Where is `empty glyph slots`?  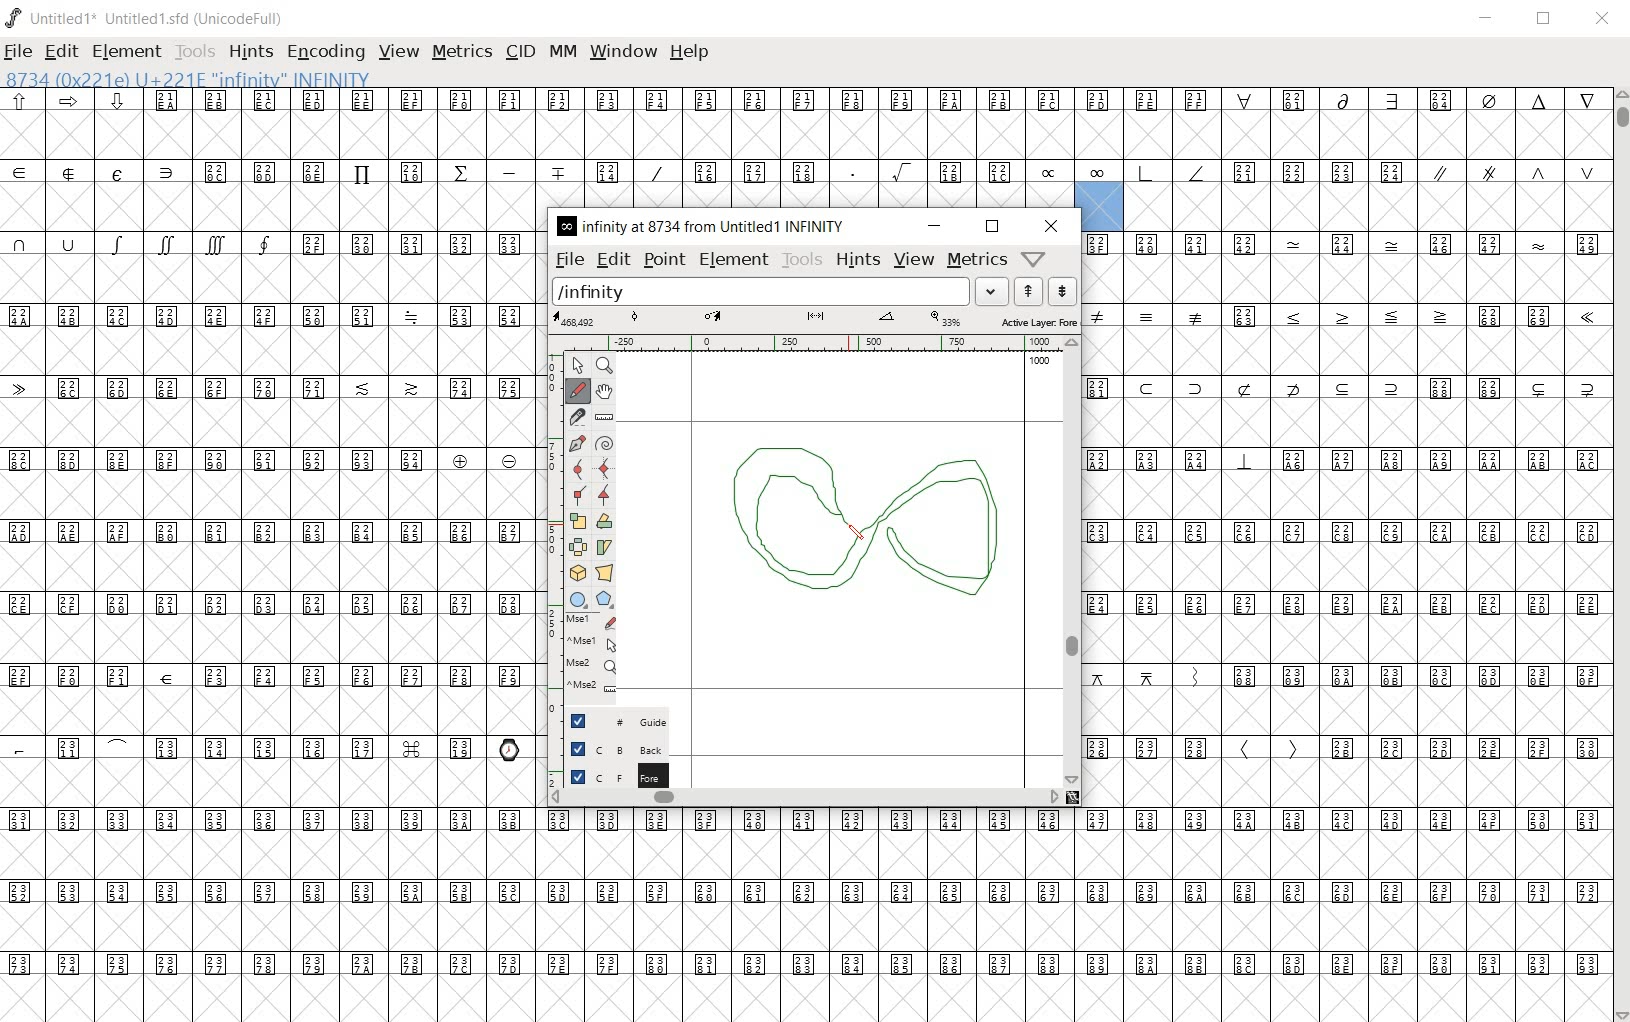 empty glyph slots is located at coordinates (269, 351).